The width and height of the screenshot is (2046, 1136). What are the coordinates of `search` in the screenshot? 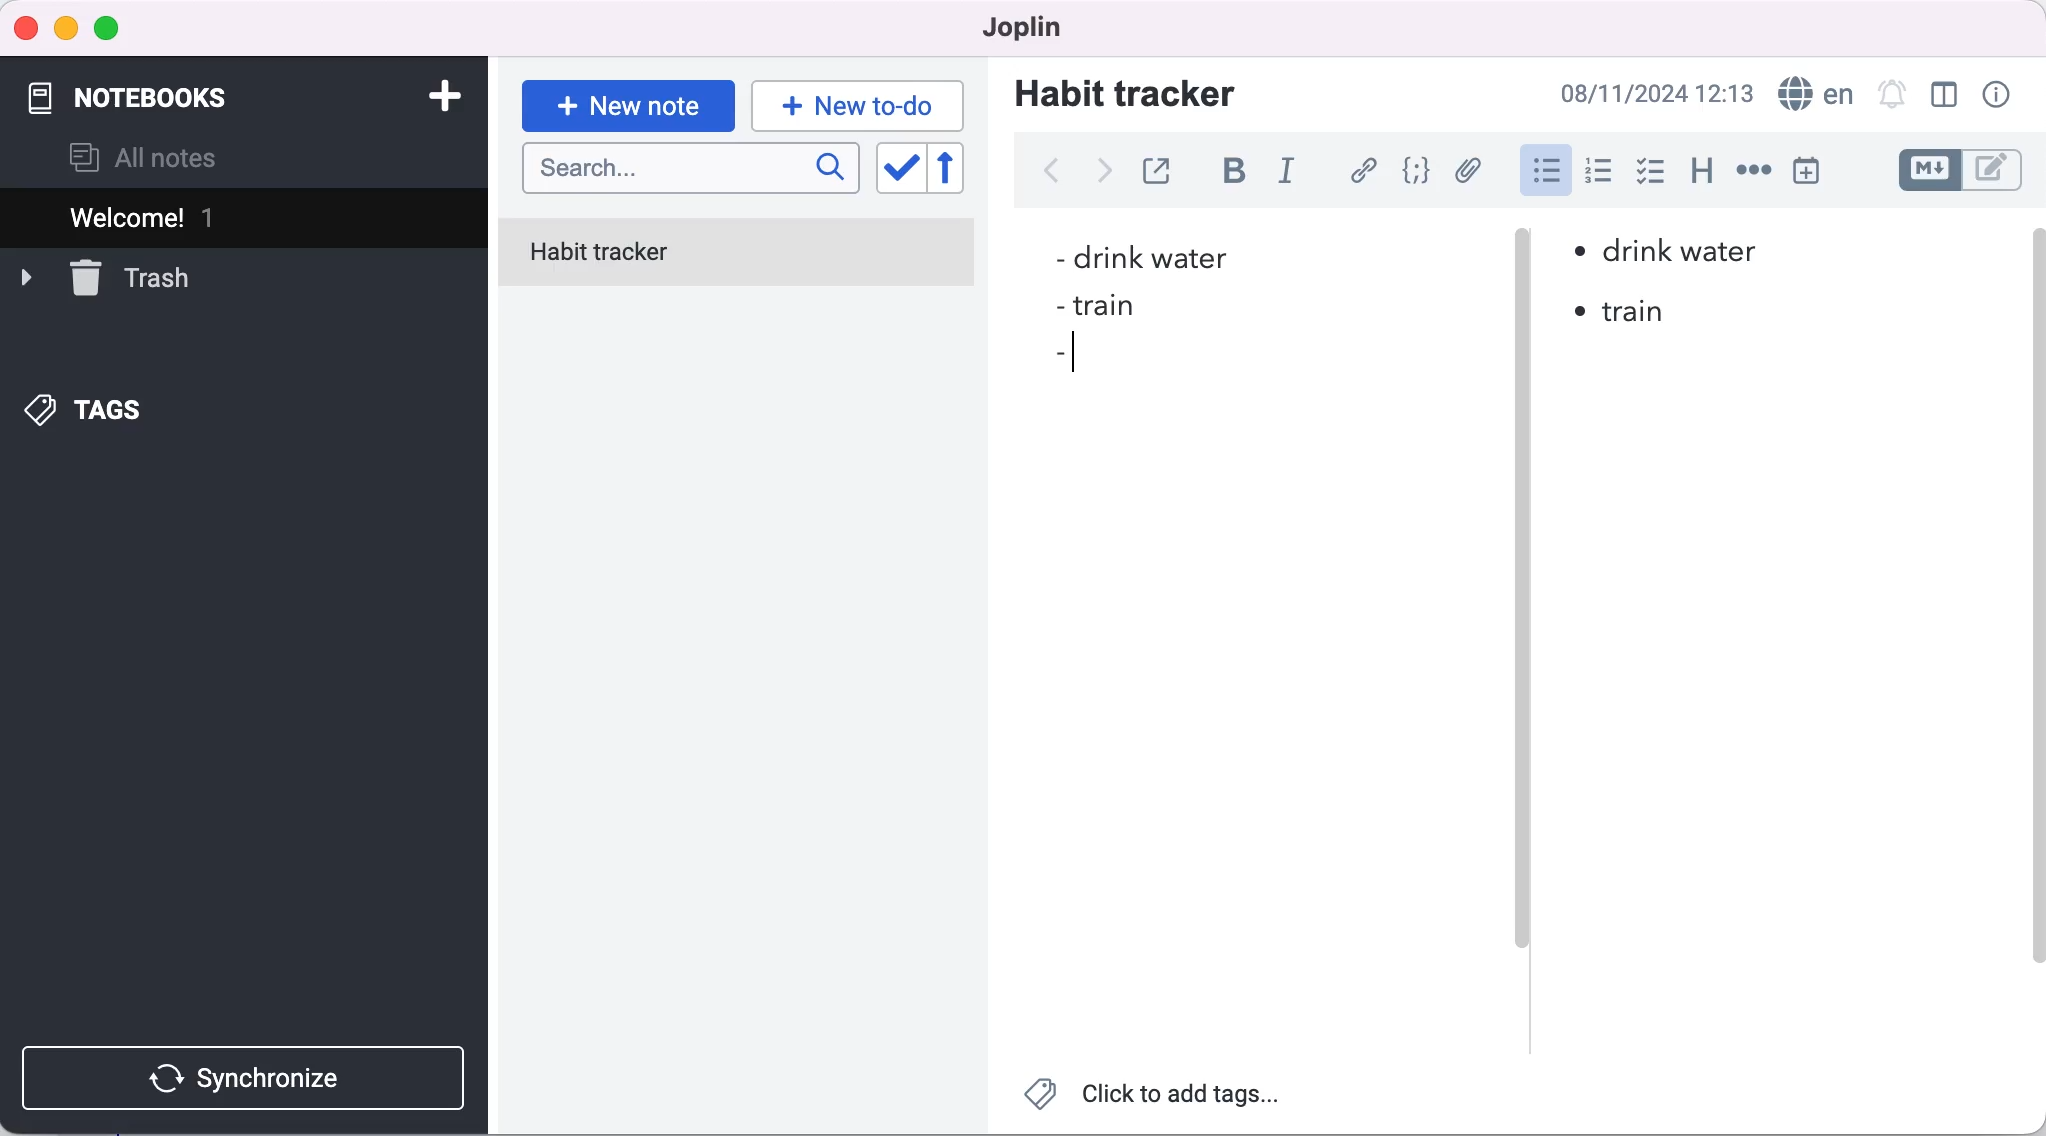 It's located at (691, 170).